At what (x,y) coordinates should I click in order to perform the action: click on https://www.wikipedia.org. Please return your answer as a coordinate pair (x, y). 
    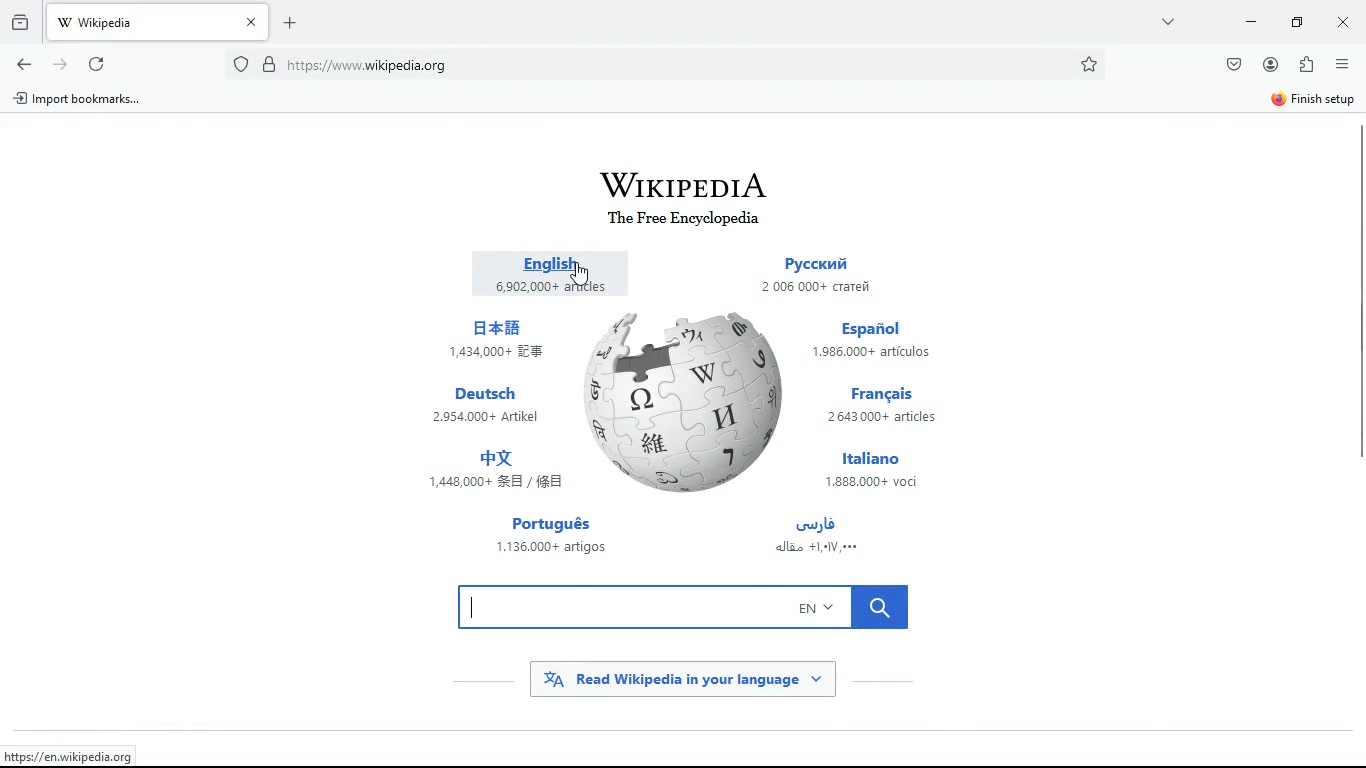
    Looking at the image, I should click on (83, 754).